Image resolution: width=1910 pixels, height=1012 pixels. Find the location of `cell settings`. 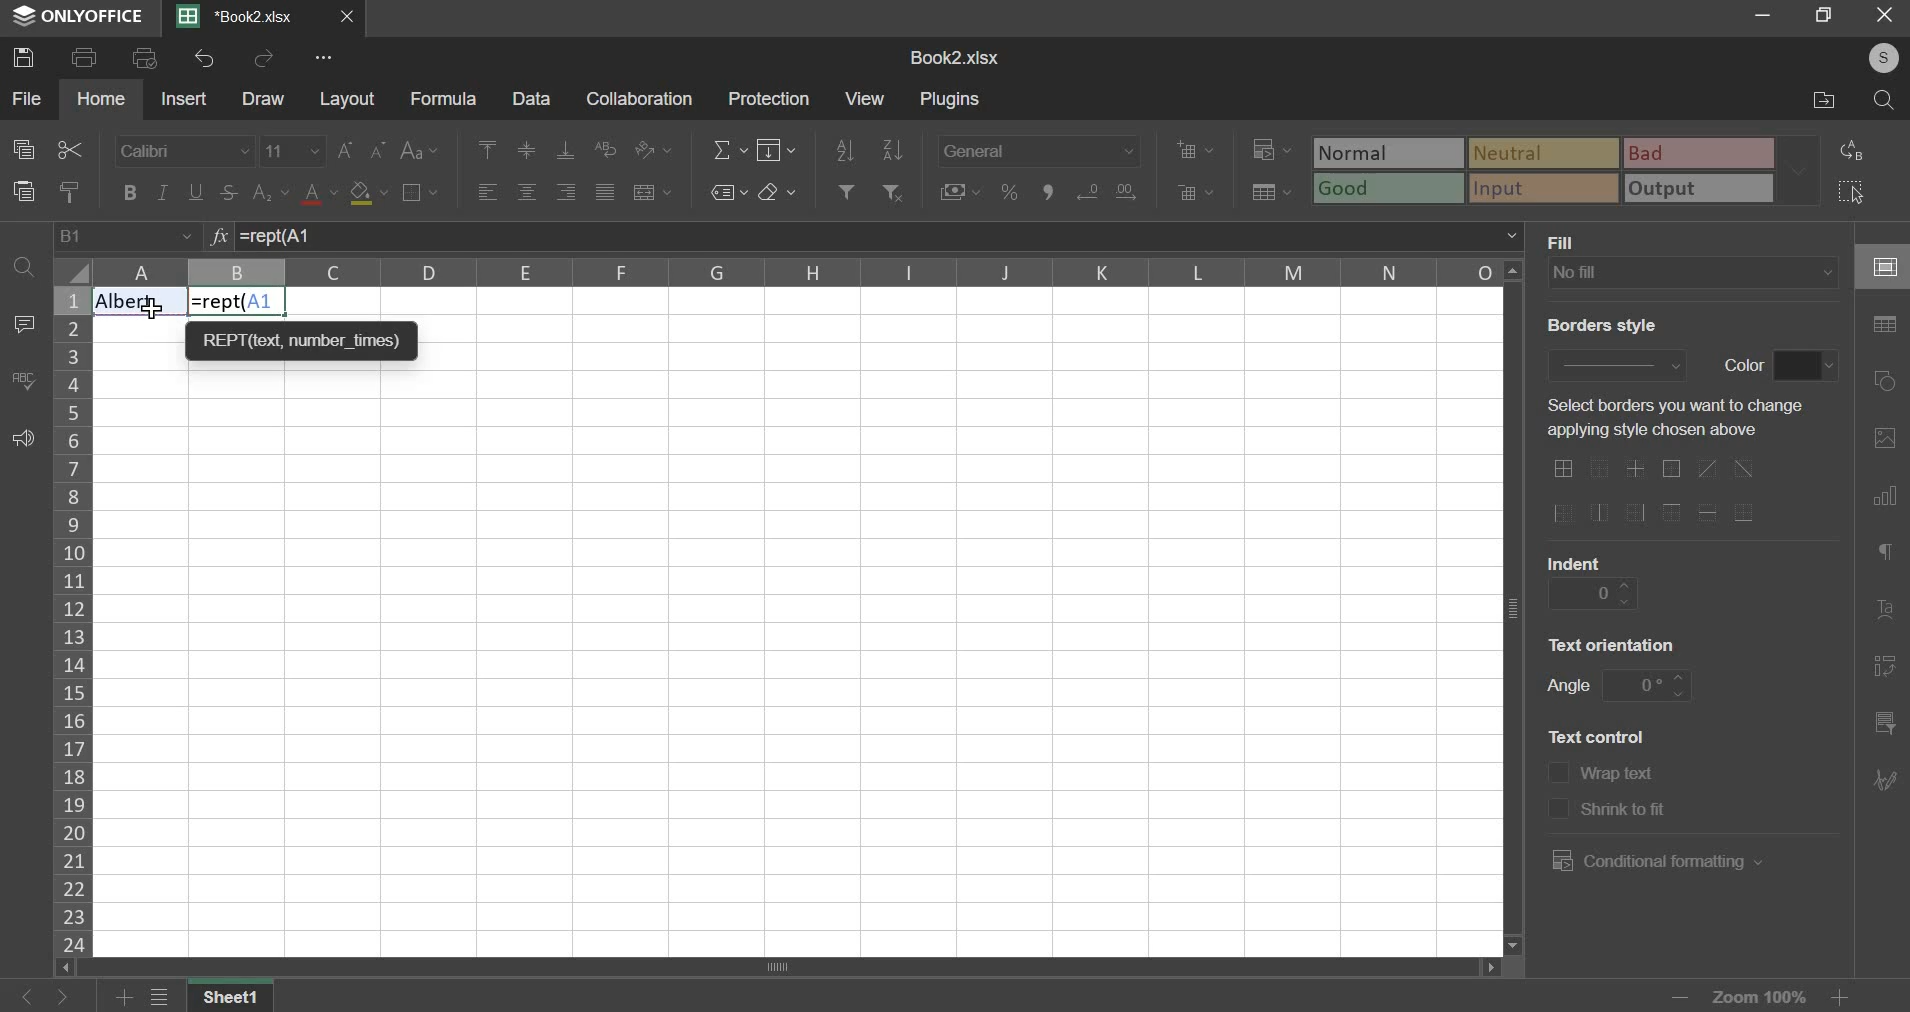

cell settings is located at coordinates (1881, 265).